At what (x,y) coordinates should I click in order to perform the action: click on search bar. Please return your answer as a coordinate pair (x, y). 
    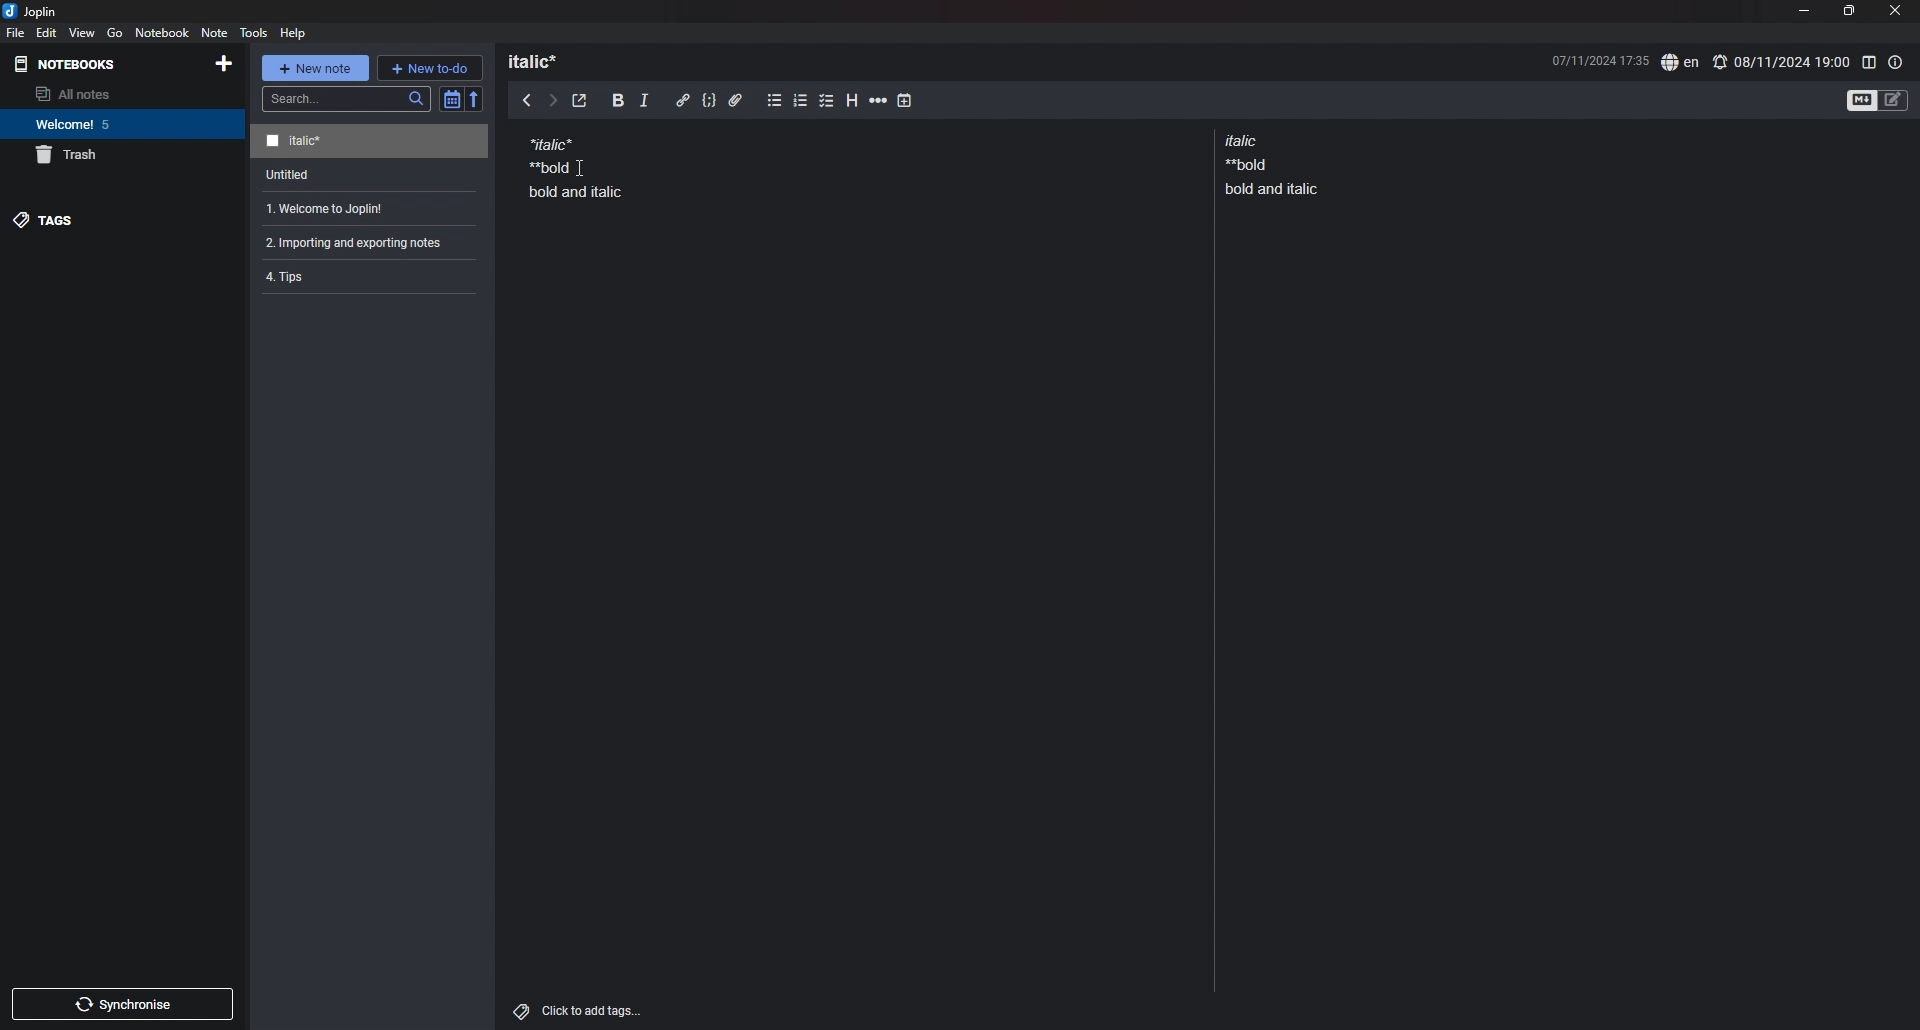
    Looking at the image, I should click on (347, 99).